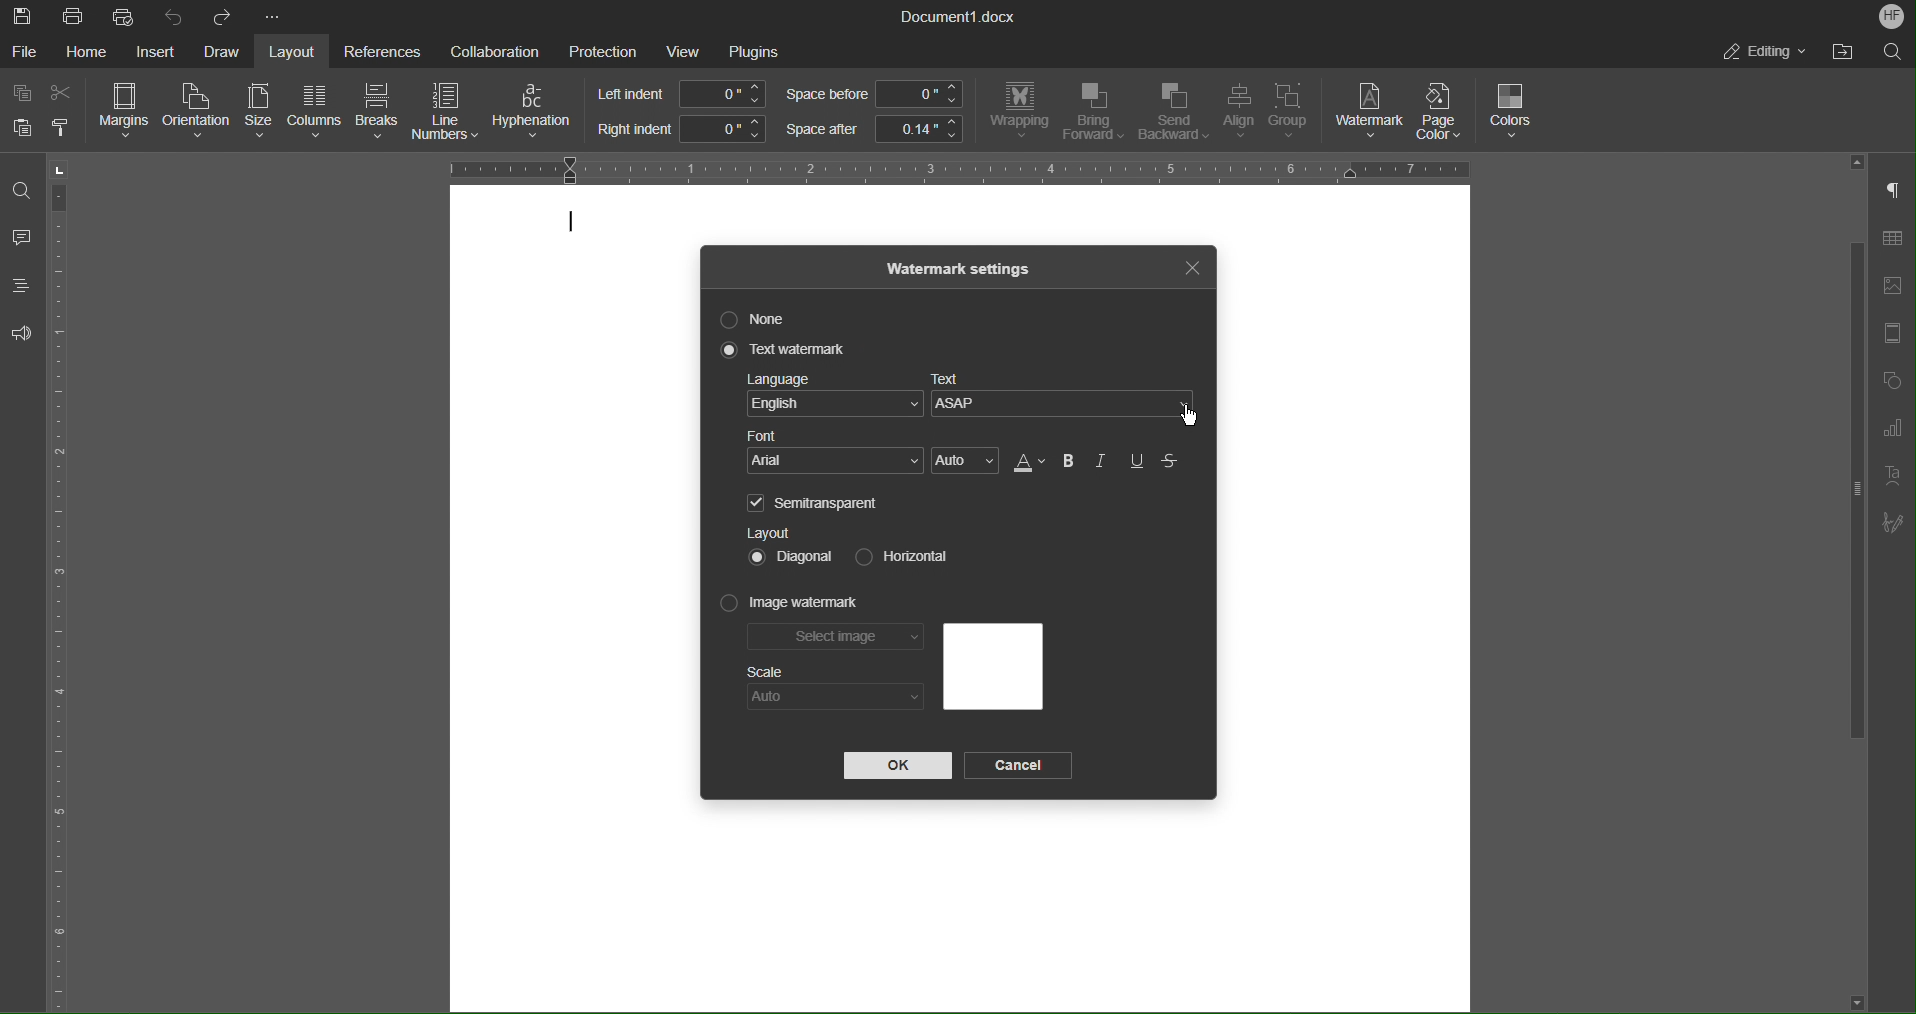 Image resolution: width=1916 pixels, height=1014 pixels. I want to click on Left indent, so click(683, 94).